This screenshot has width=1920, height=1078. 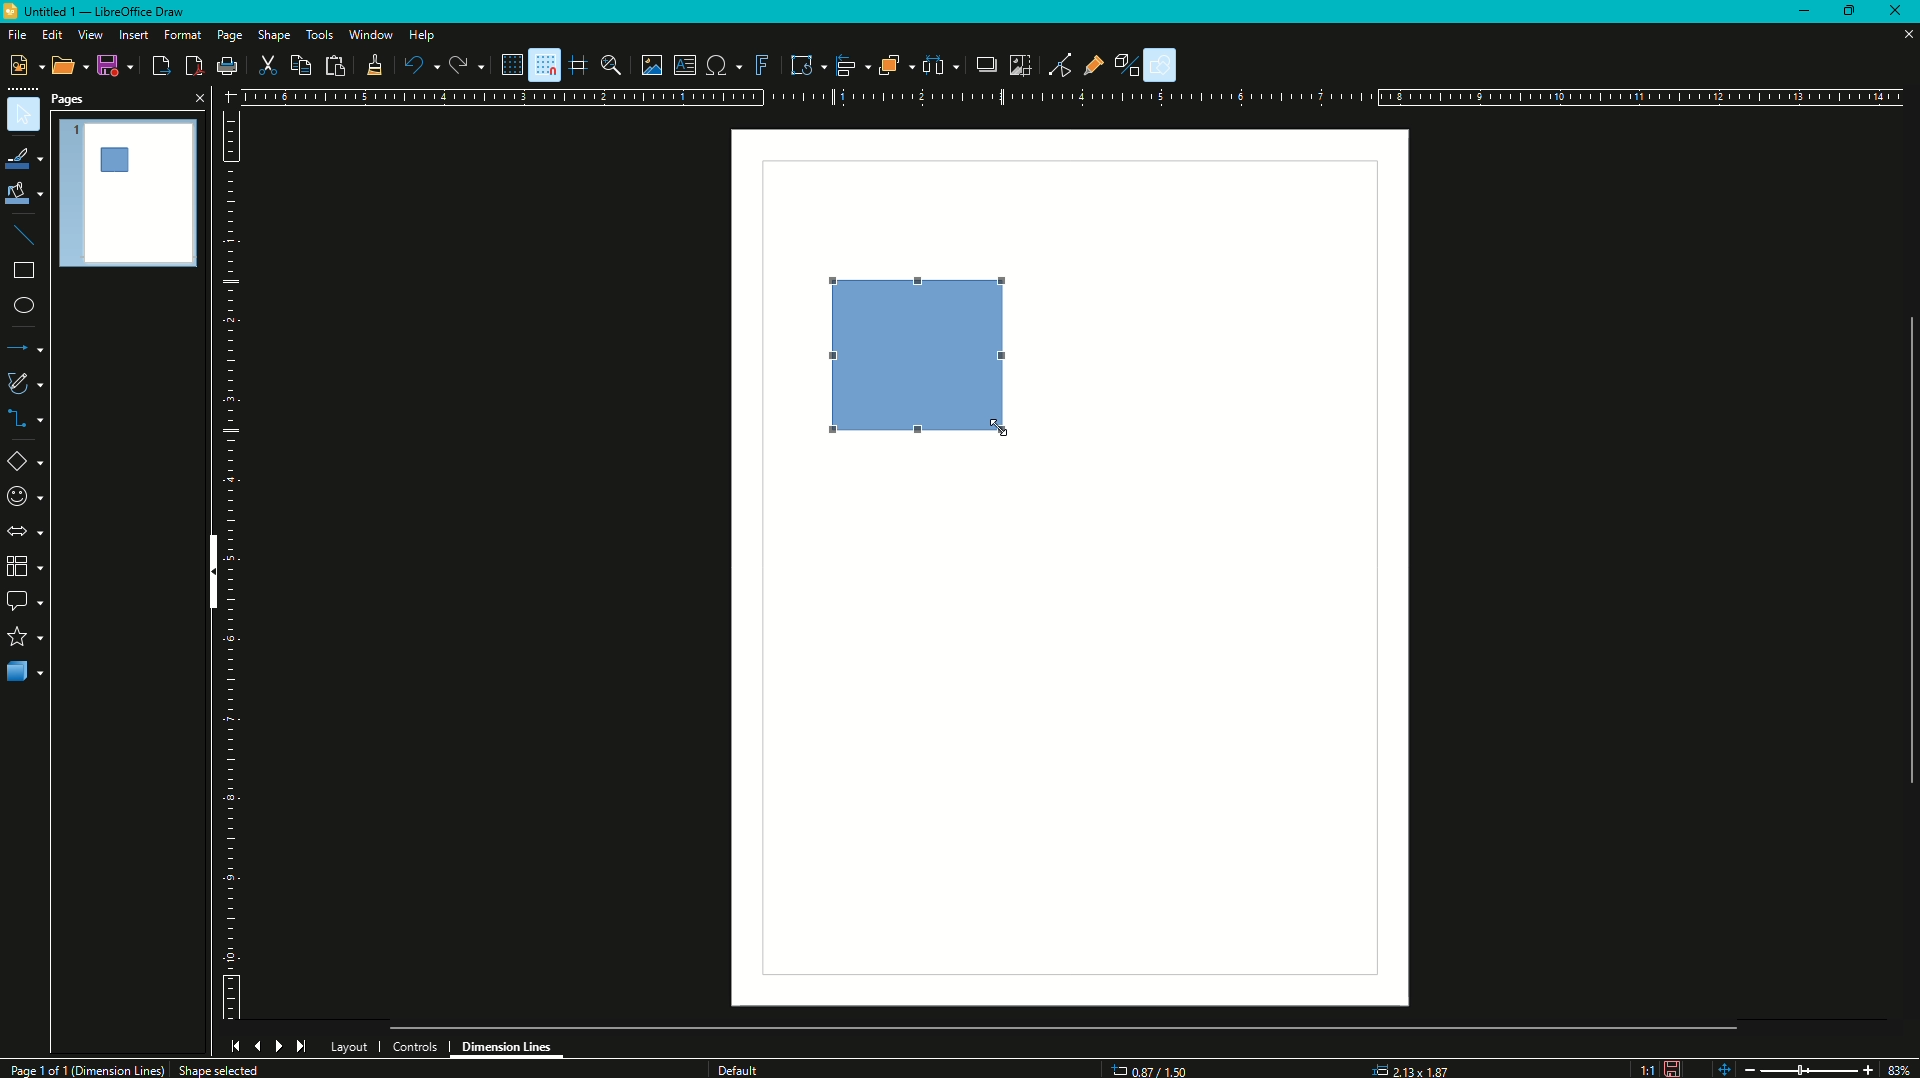 I want to click on Tools, so click(x=319, y=34).